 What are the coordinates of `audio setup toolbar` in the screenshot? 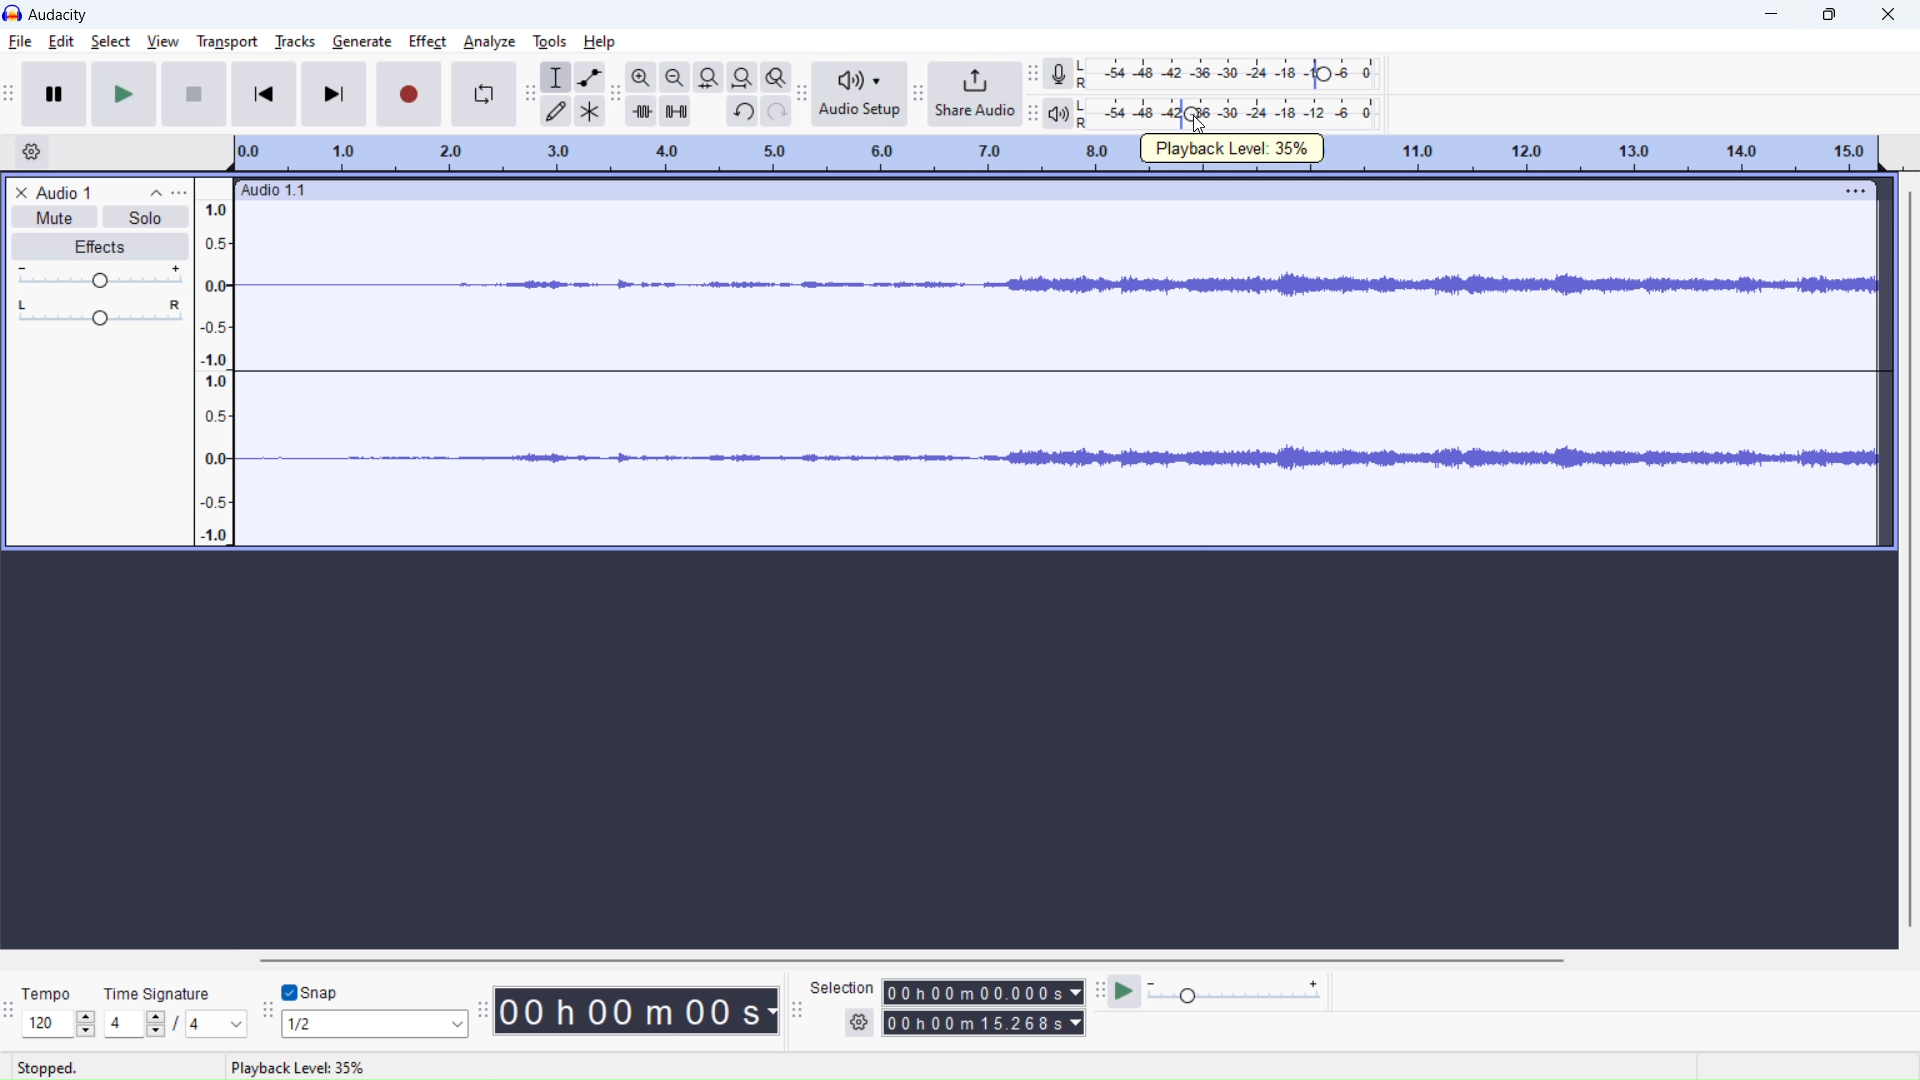 It's located at (802, 94).